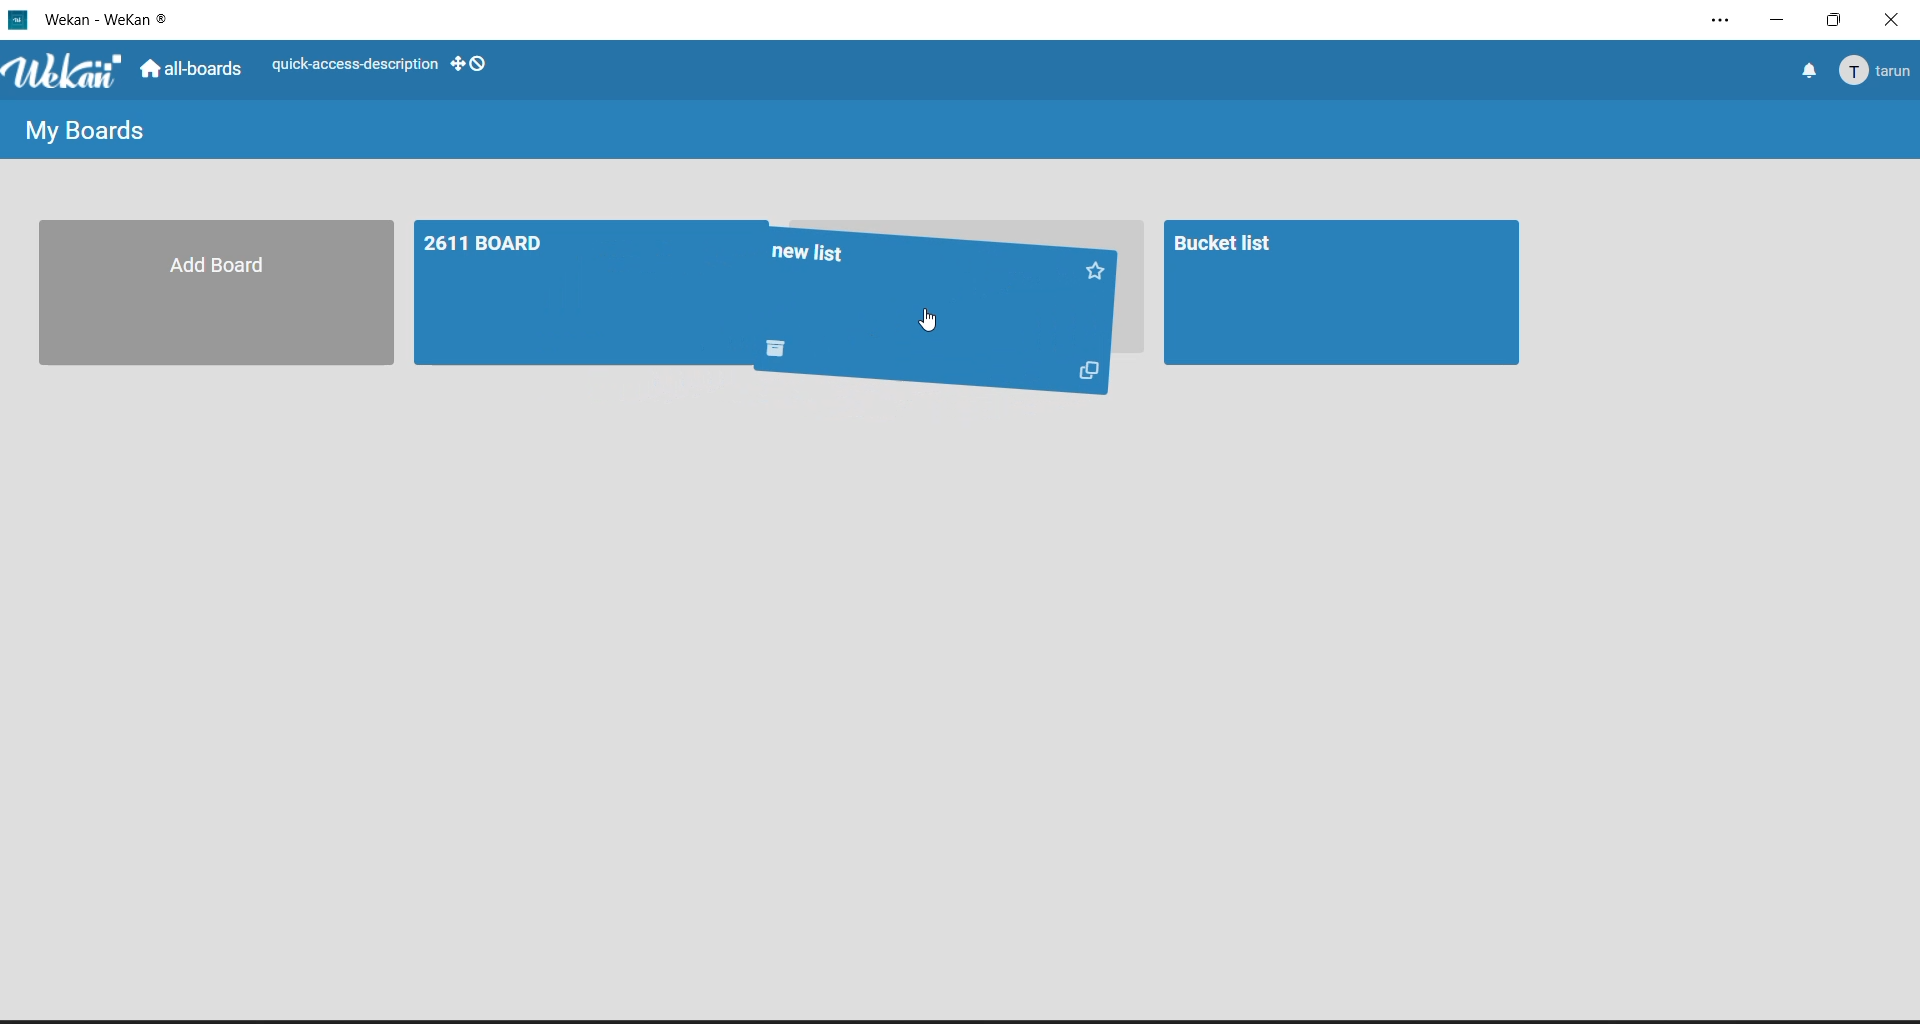  What do you see at coordinates (1893, 20) in the screenshot?
I see `close` at bounding box center [1893, 20].